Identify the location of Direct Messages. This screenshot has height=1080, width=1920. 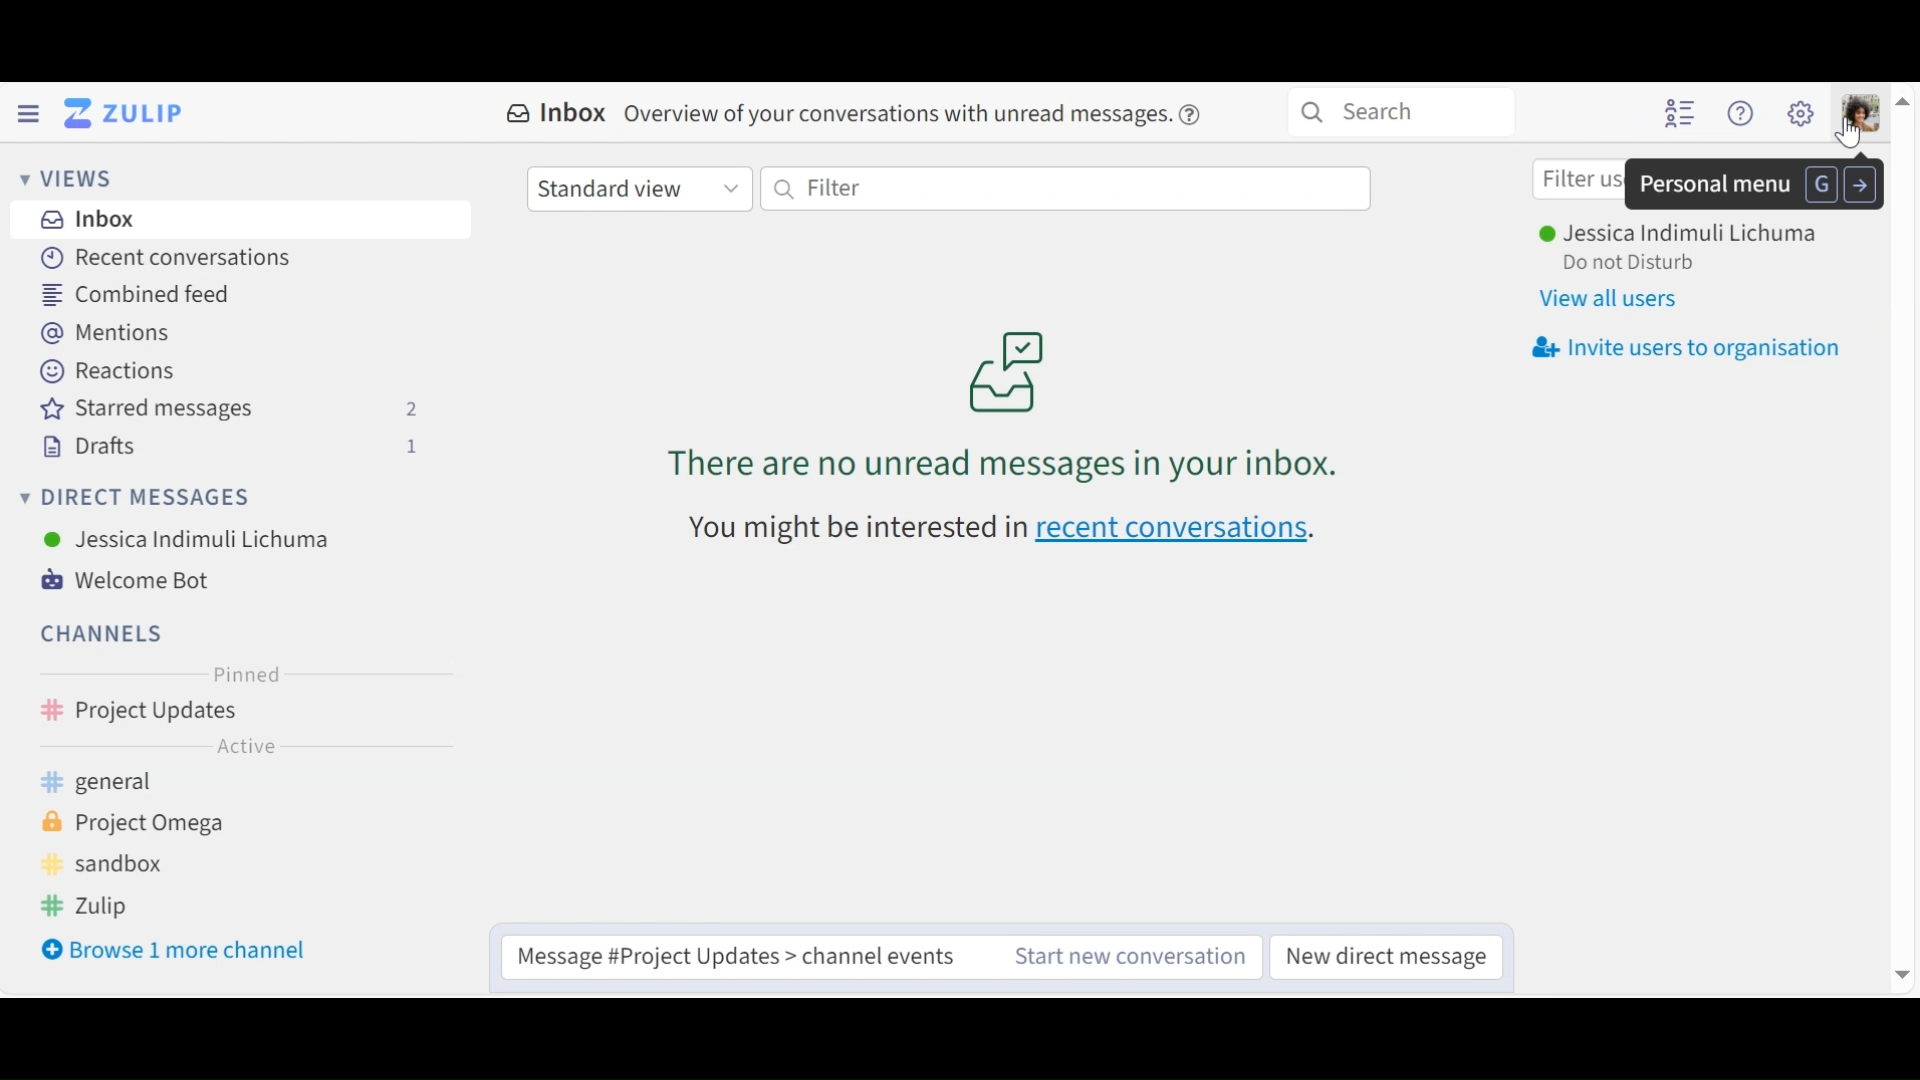
(142, 497).